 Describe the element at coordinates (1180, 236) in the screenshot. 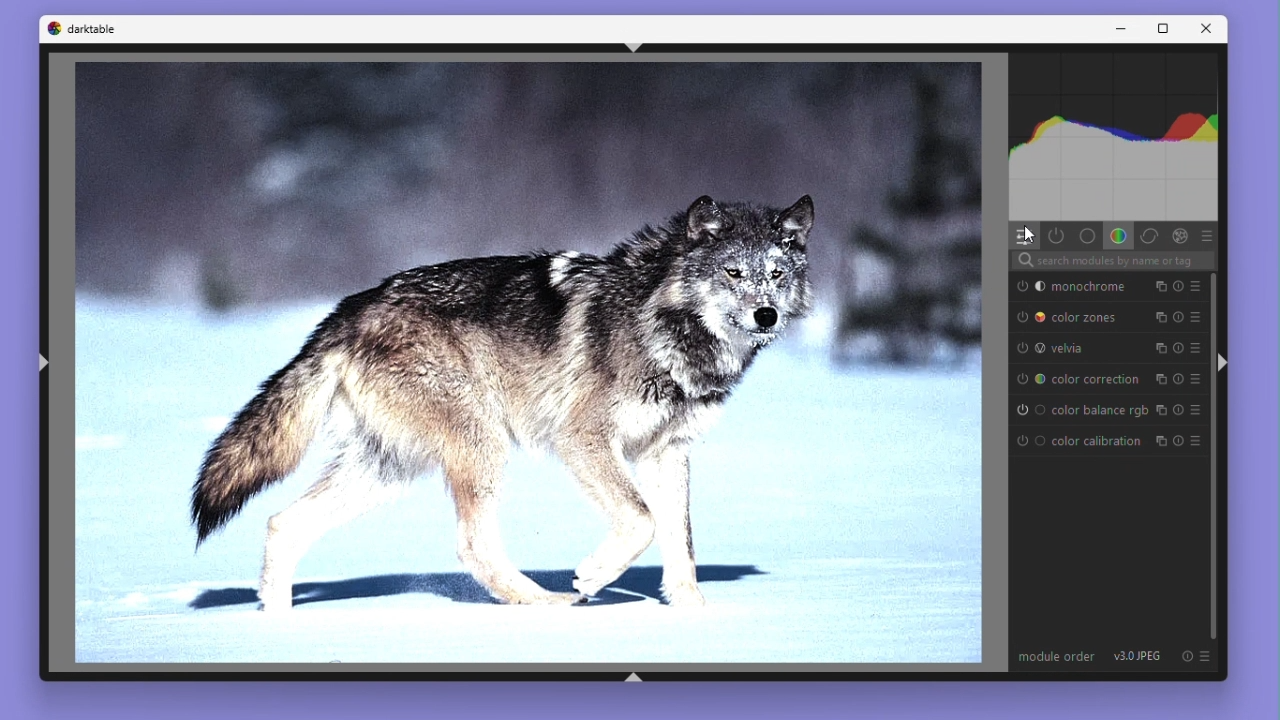

I see `effects` at that location.